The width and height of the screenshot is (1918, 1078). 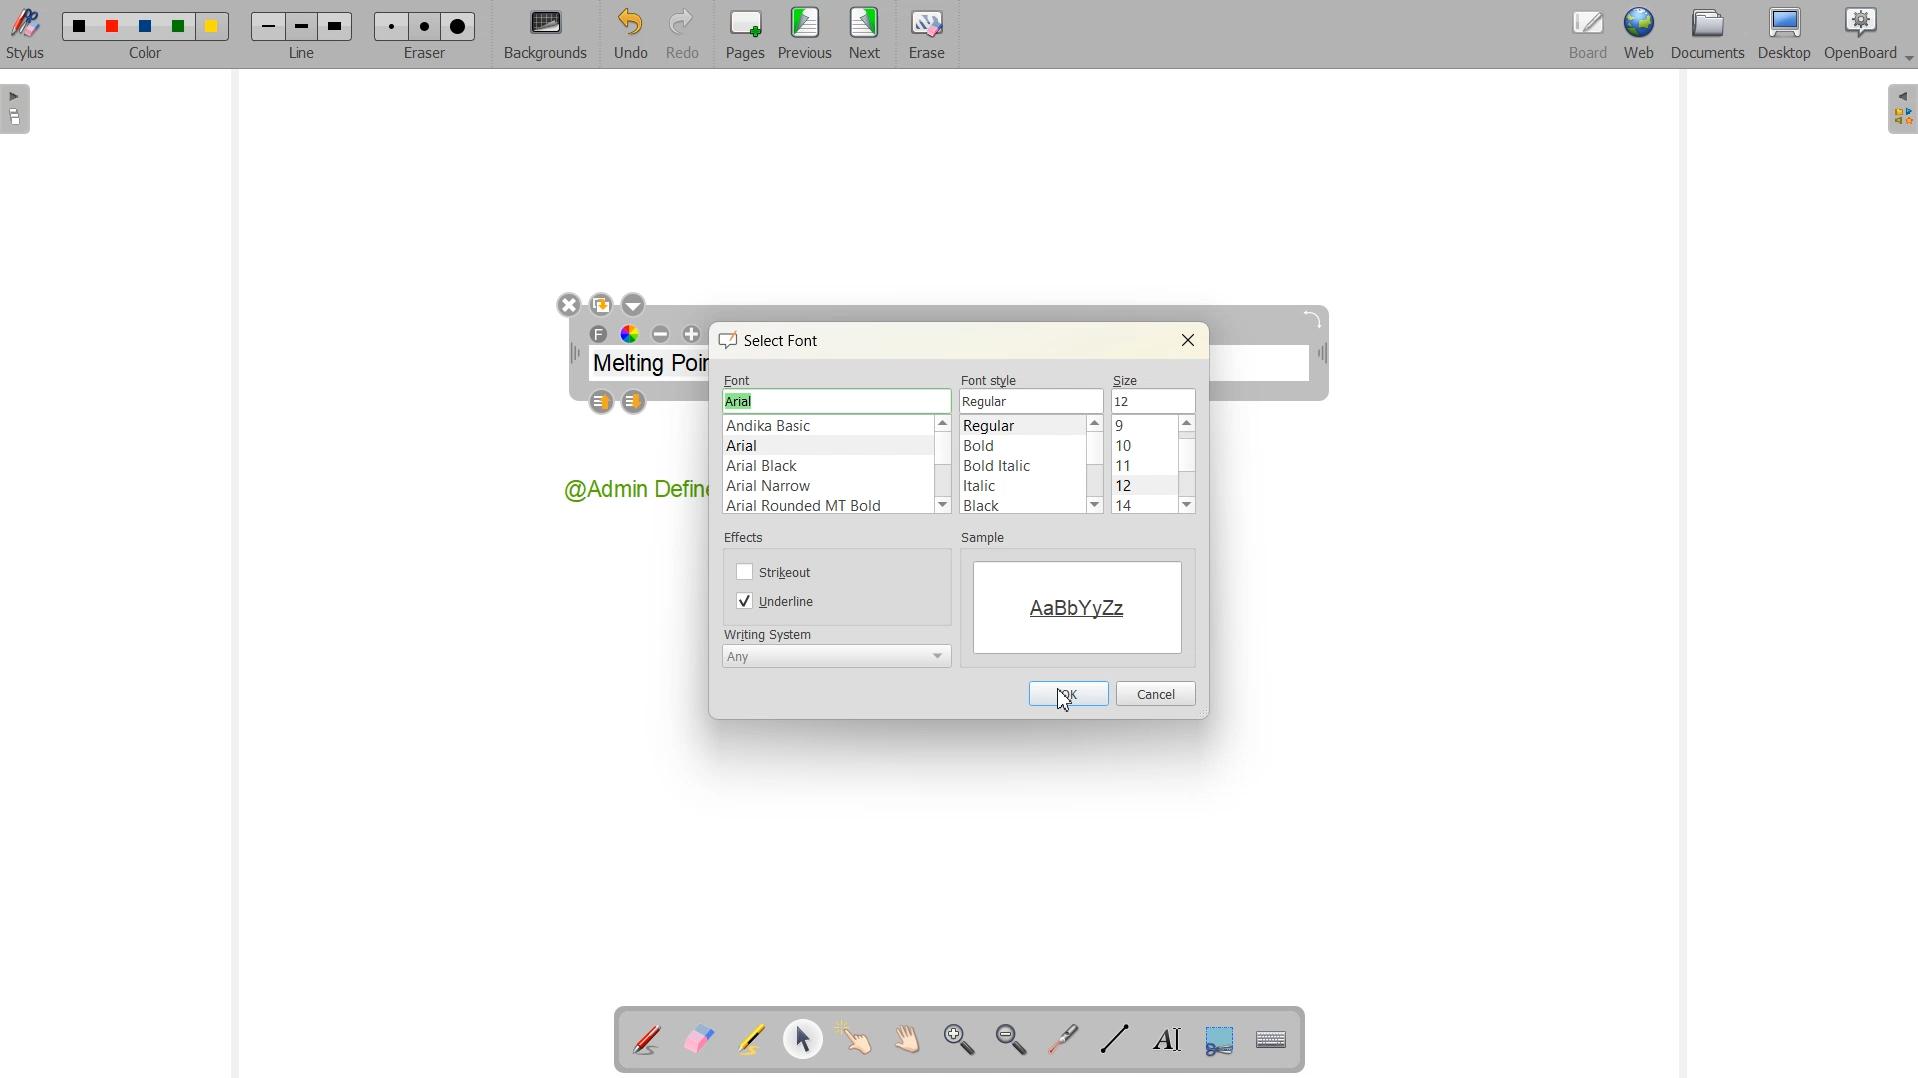 I want to click on Text Color, so click(x=629, y=334).